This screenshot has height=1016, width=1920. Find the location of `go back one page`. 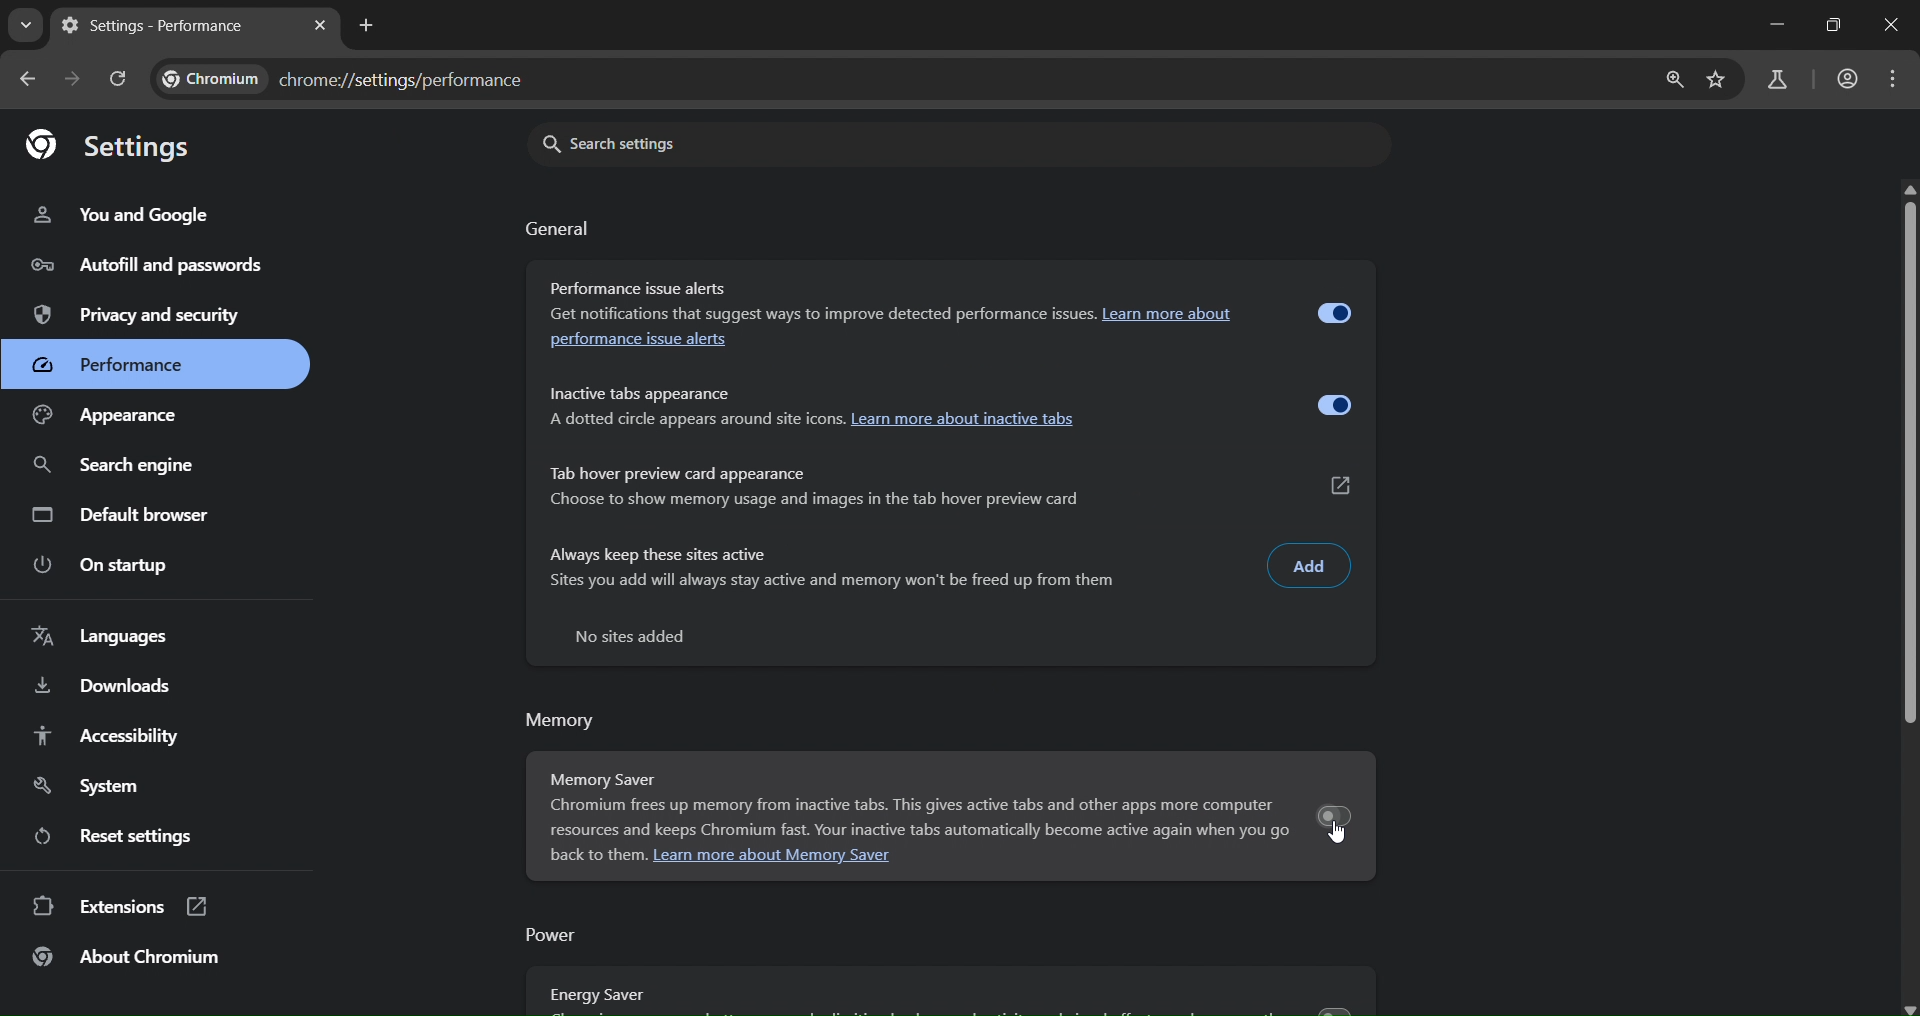

go back one page is located at coordinates (34, 78).